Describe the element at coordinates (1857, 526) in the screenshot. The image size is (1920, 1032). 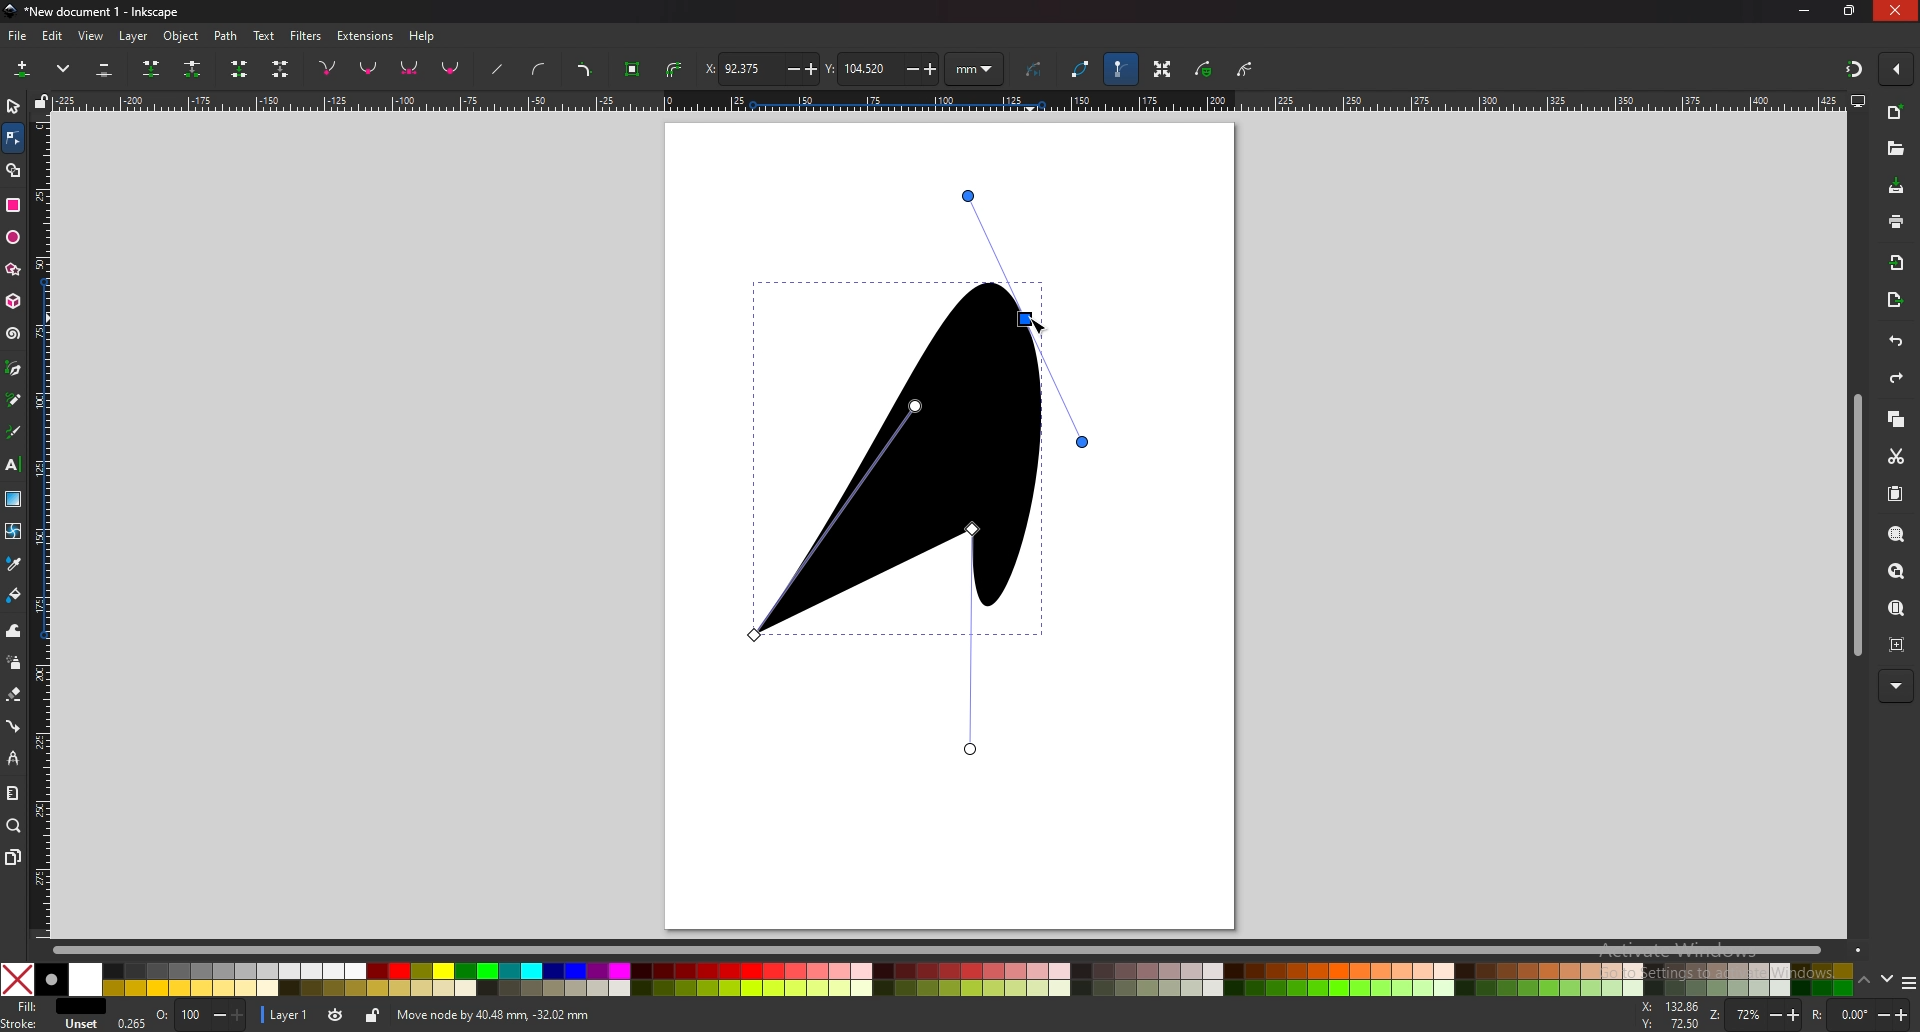
I see `scroll bar` at that location.